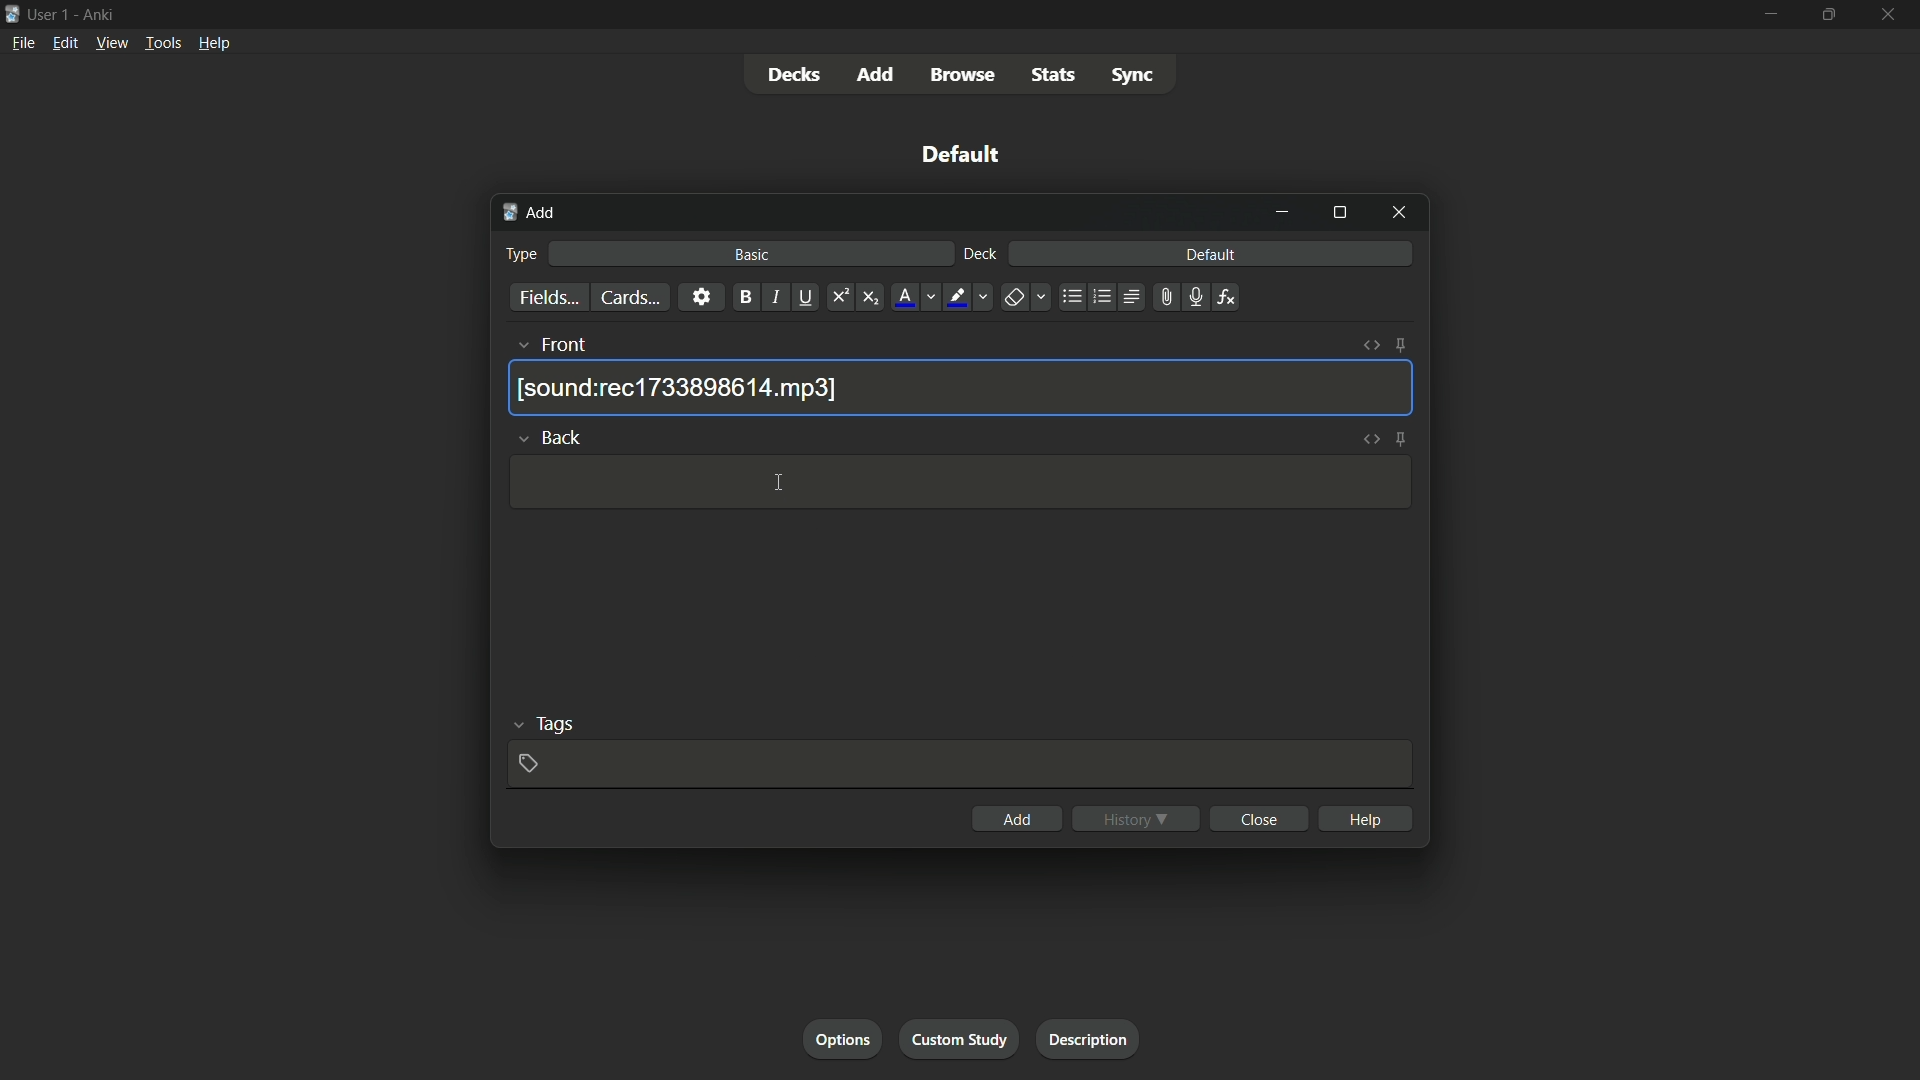 This screenshot has width=1920, height=1080. What do you see at coordinates (873, 297) in the screenshot?
I see `subscript` at bounding box center [873, 297].